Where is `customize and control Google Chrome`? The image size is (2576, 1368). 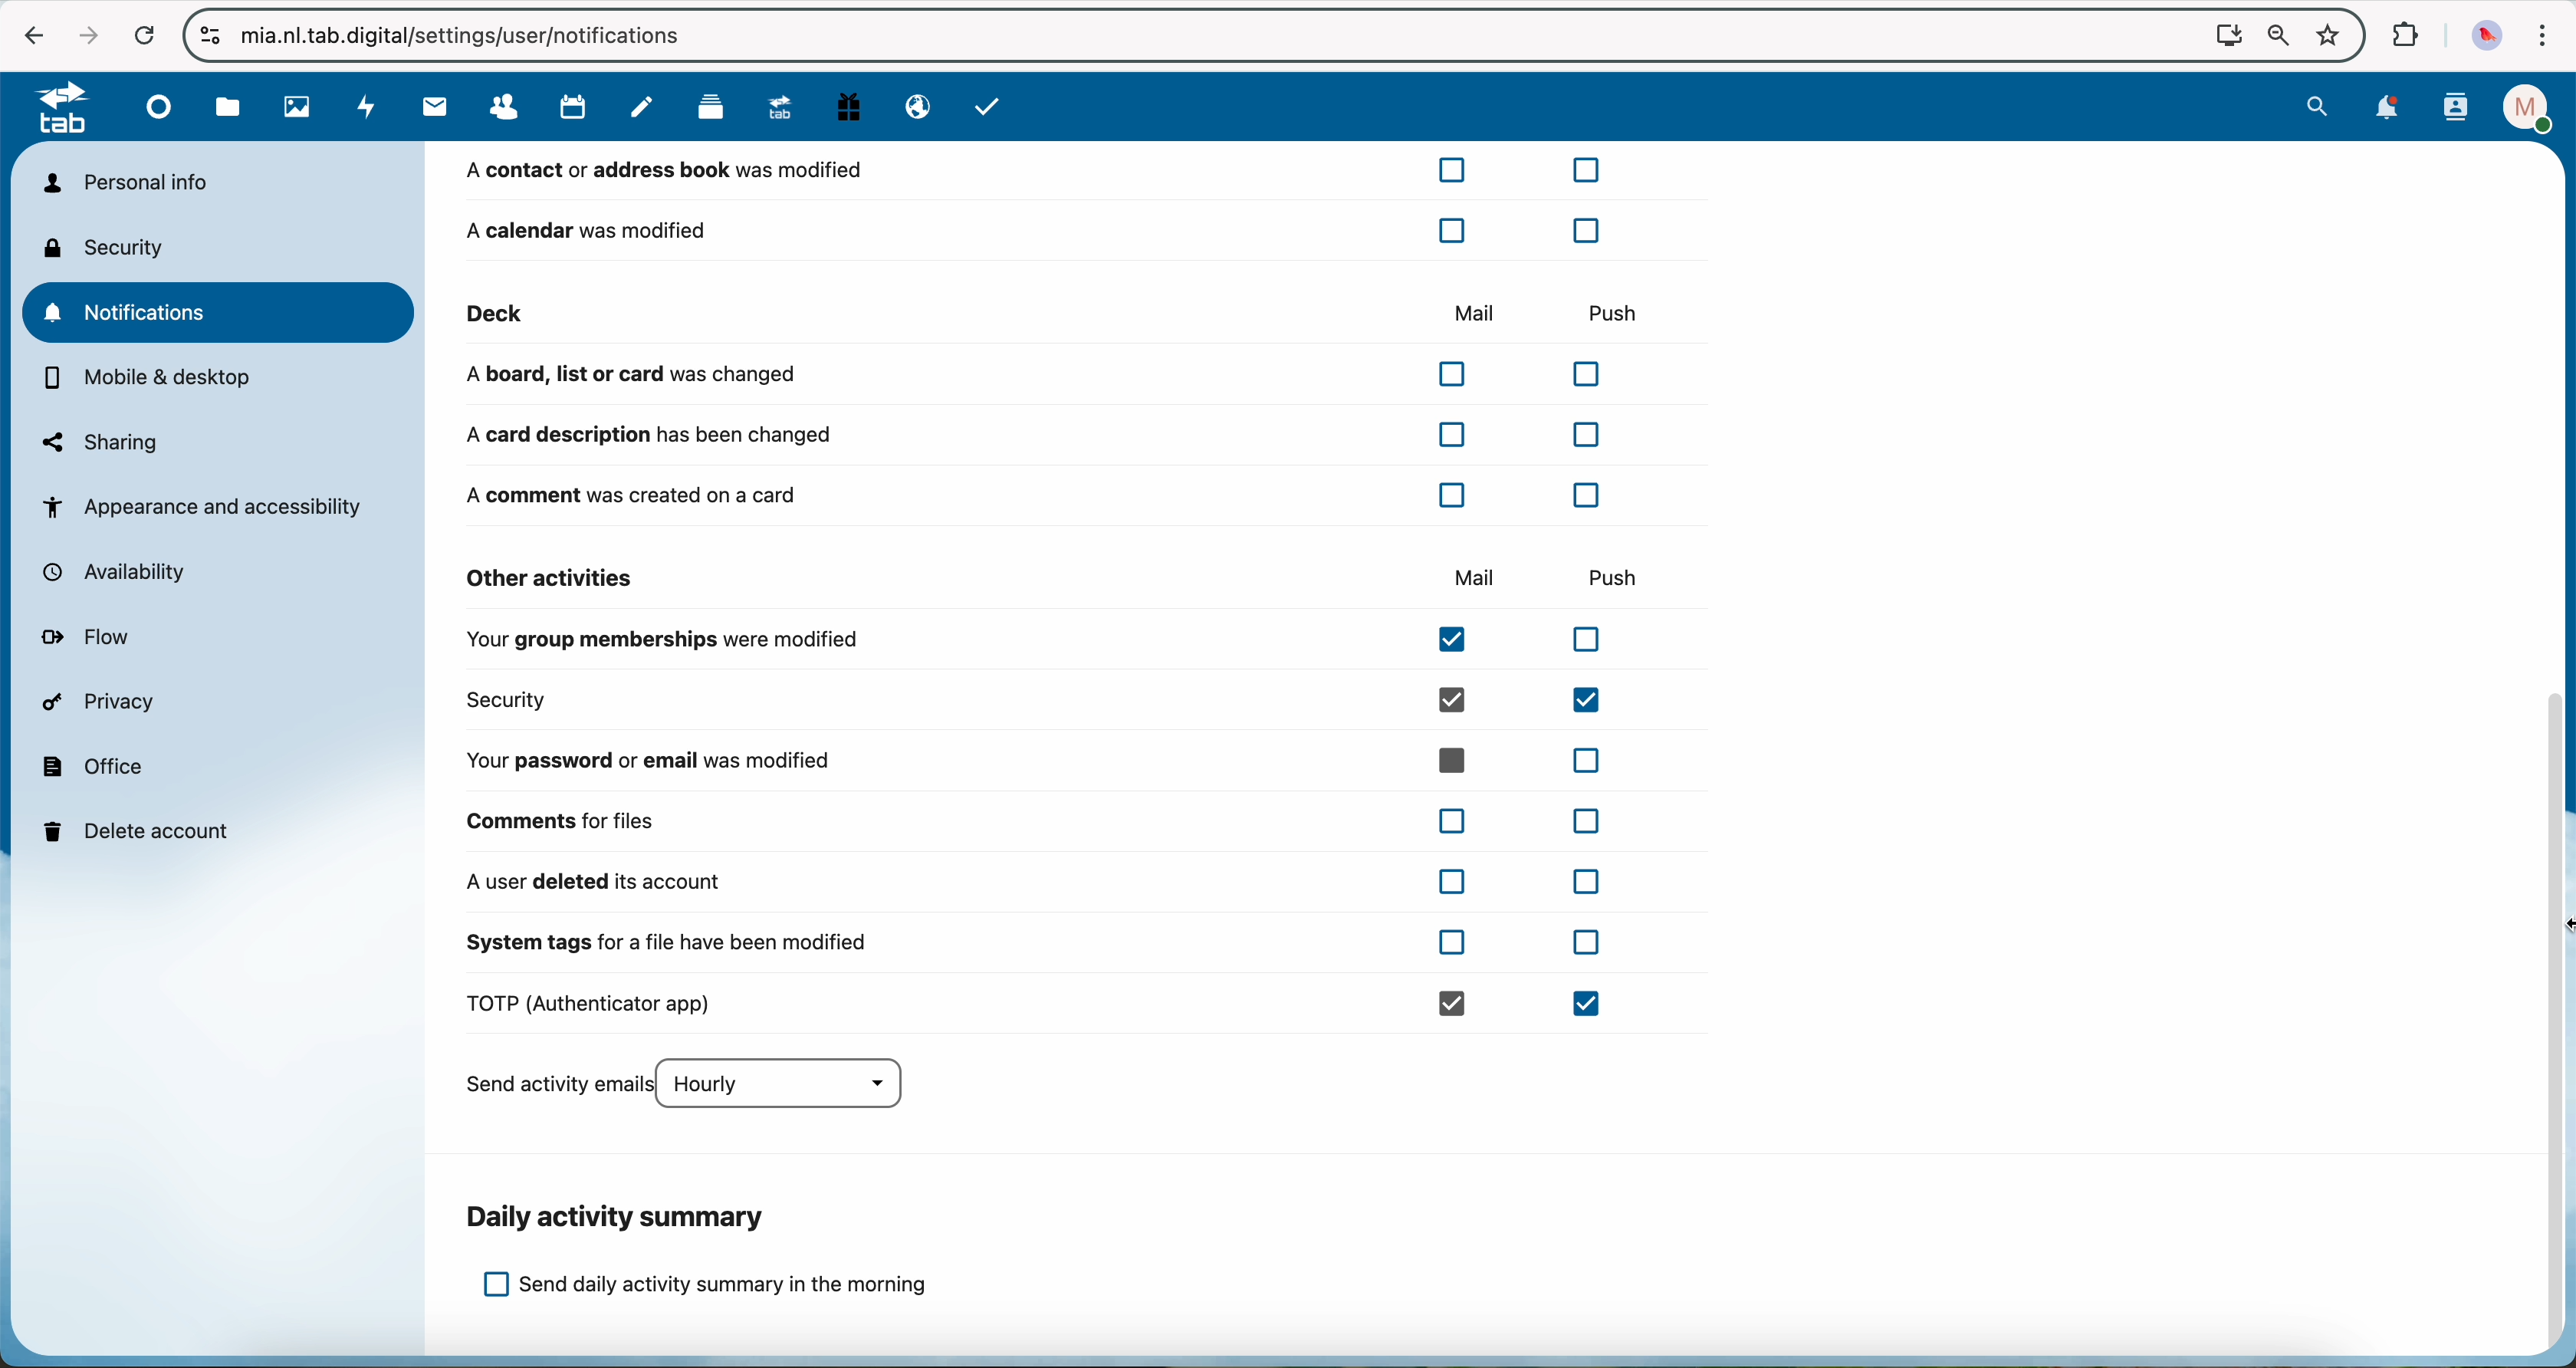
customize and control Google Chrome is located at coordinates (2545, 36).